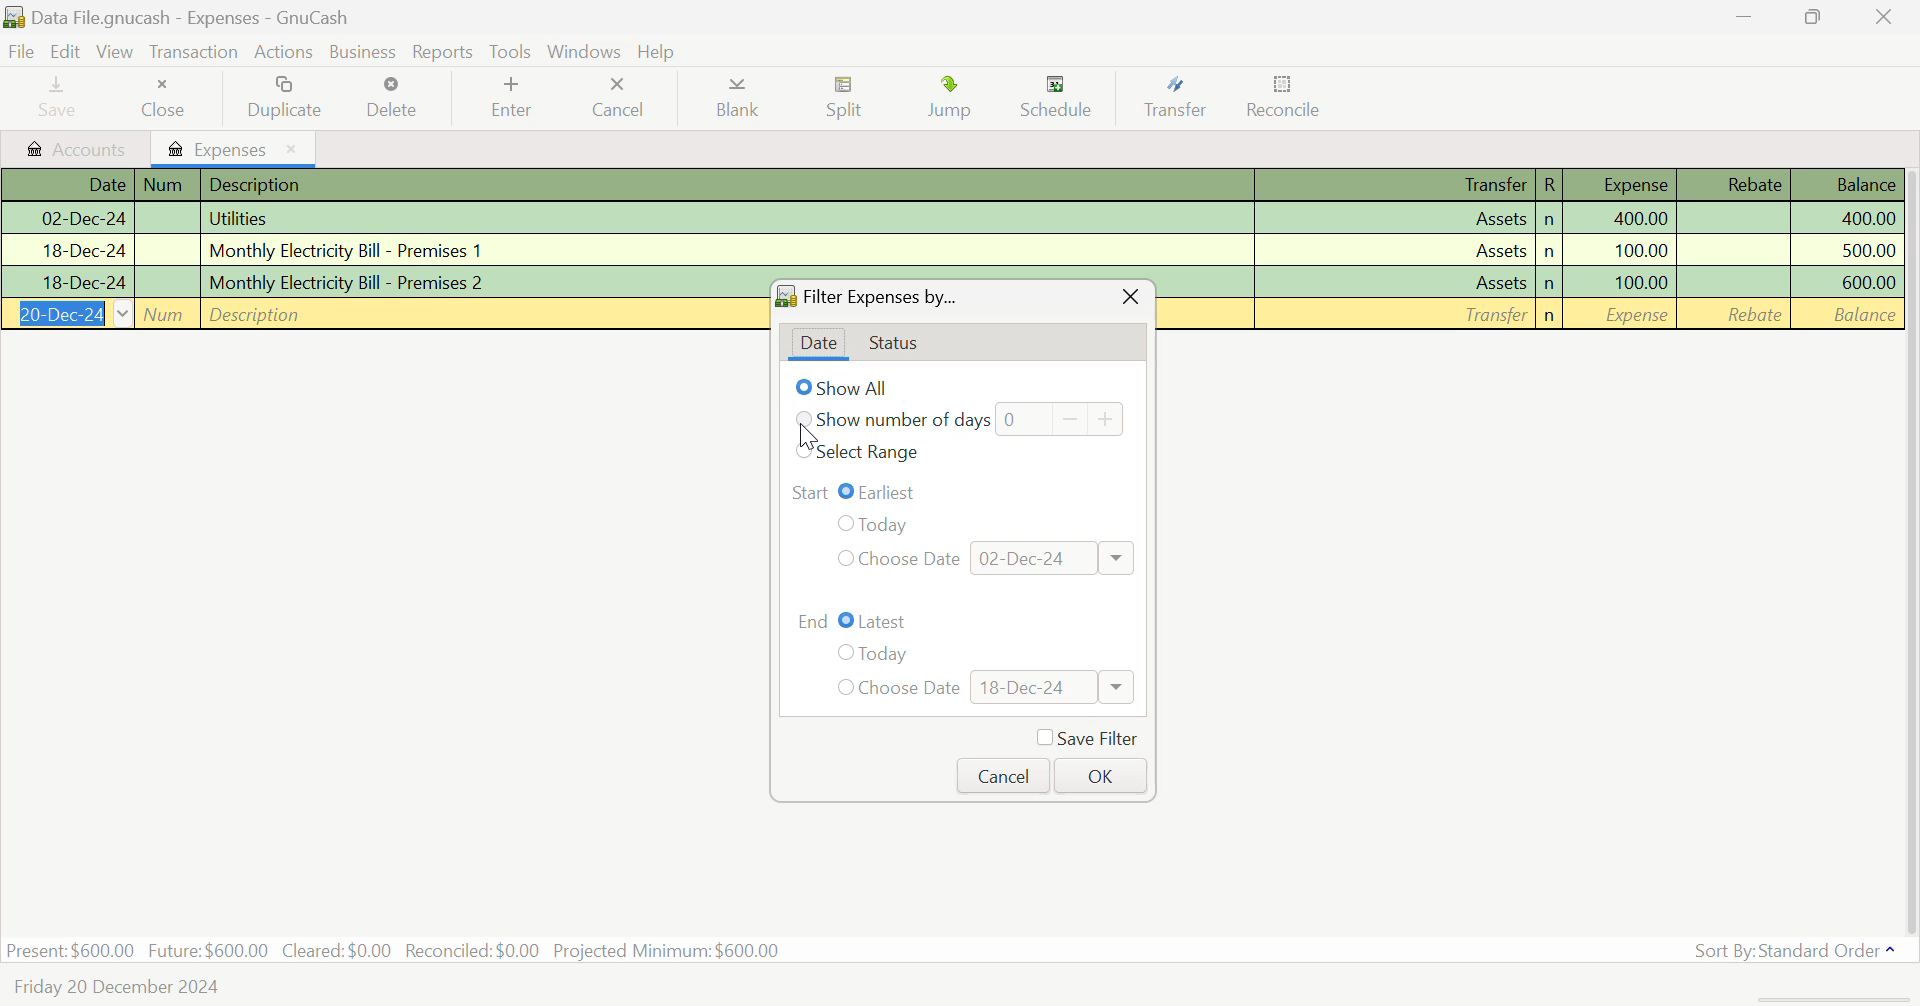 This screenshot has width=1920, height=1006. I want to click on Close, so click(169, 98).